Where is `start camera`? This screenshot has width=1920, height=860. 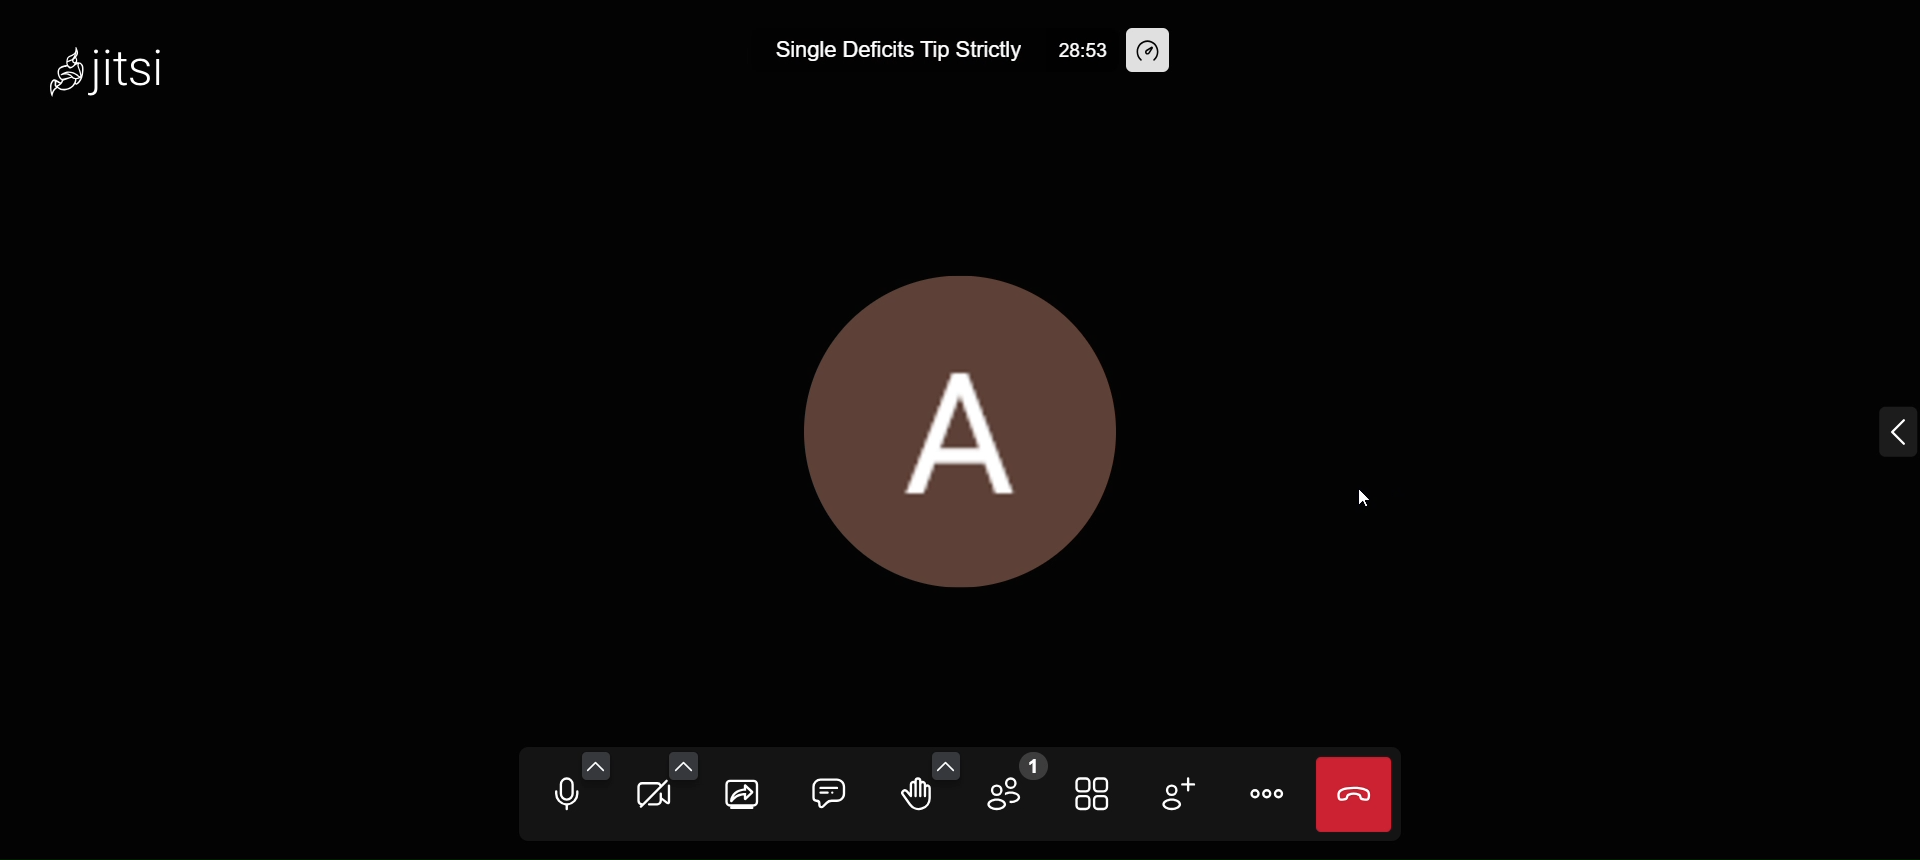 start camera is located at coordinates (650, 800).